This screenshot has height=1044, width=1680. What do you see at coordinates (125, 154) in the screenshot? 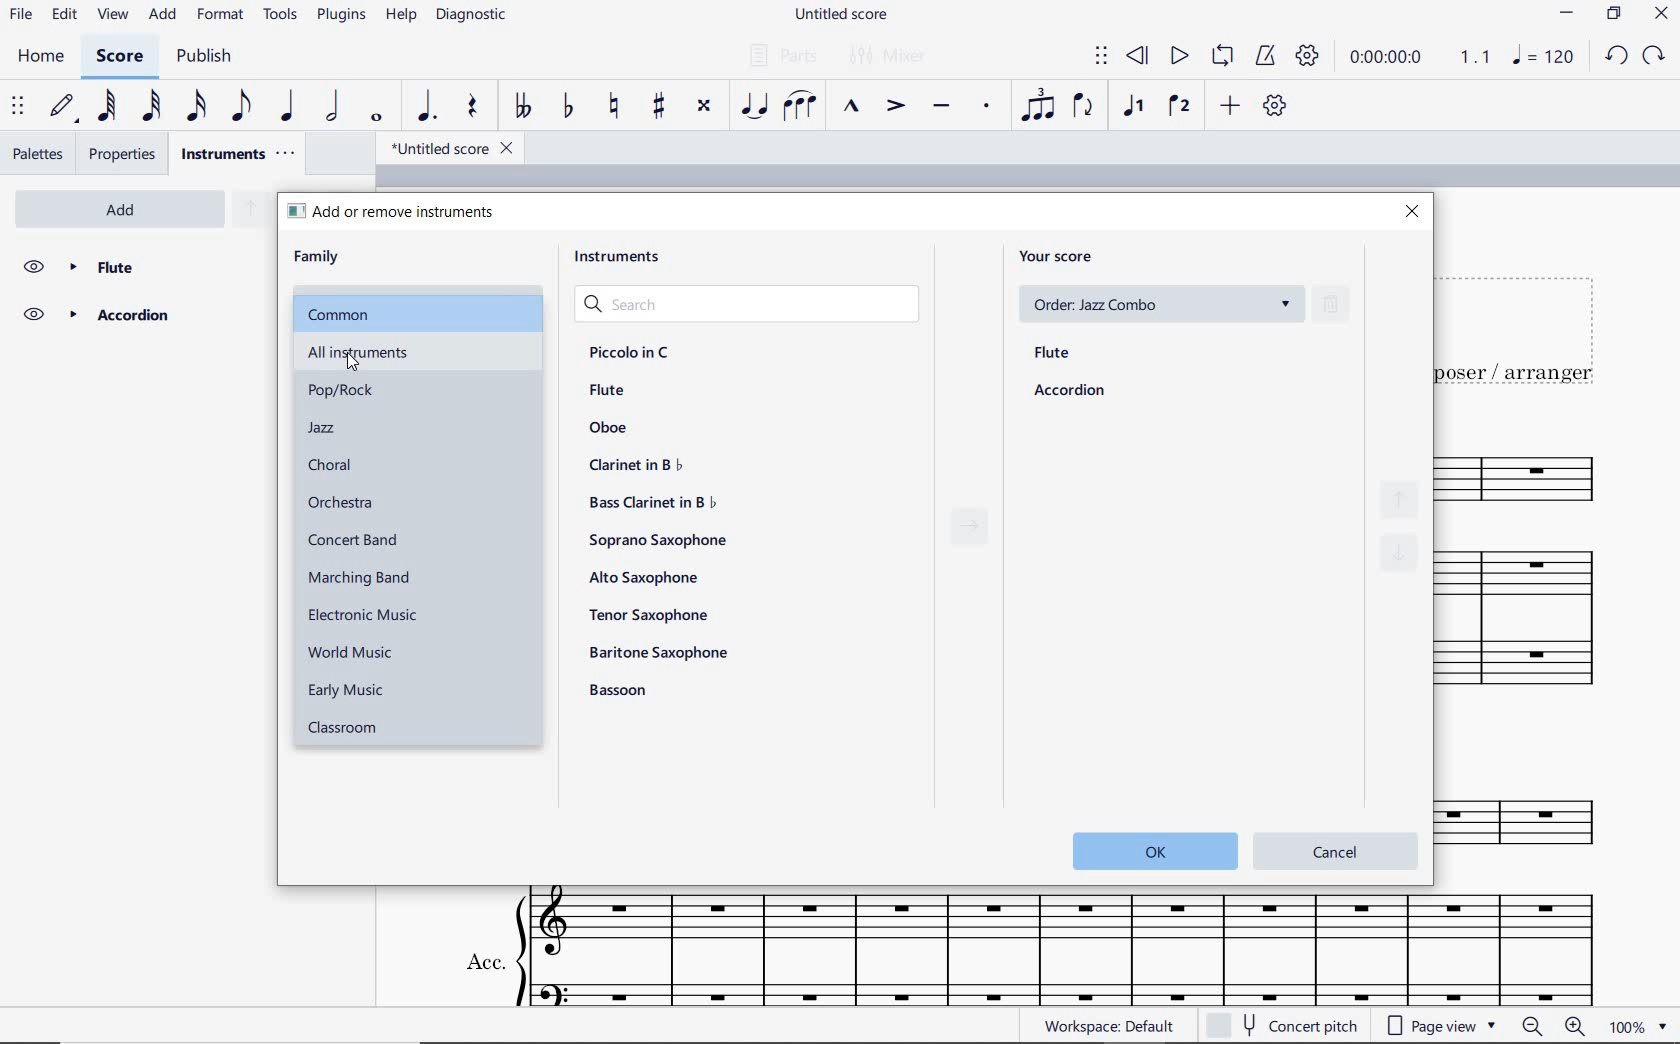
I see `properties` at bounding box center [125, 154].